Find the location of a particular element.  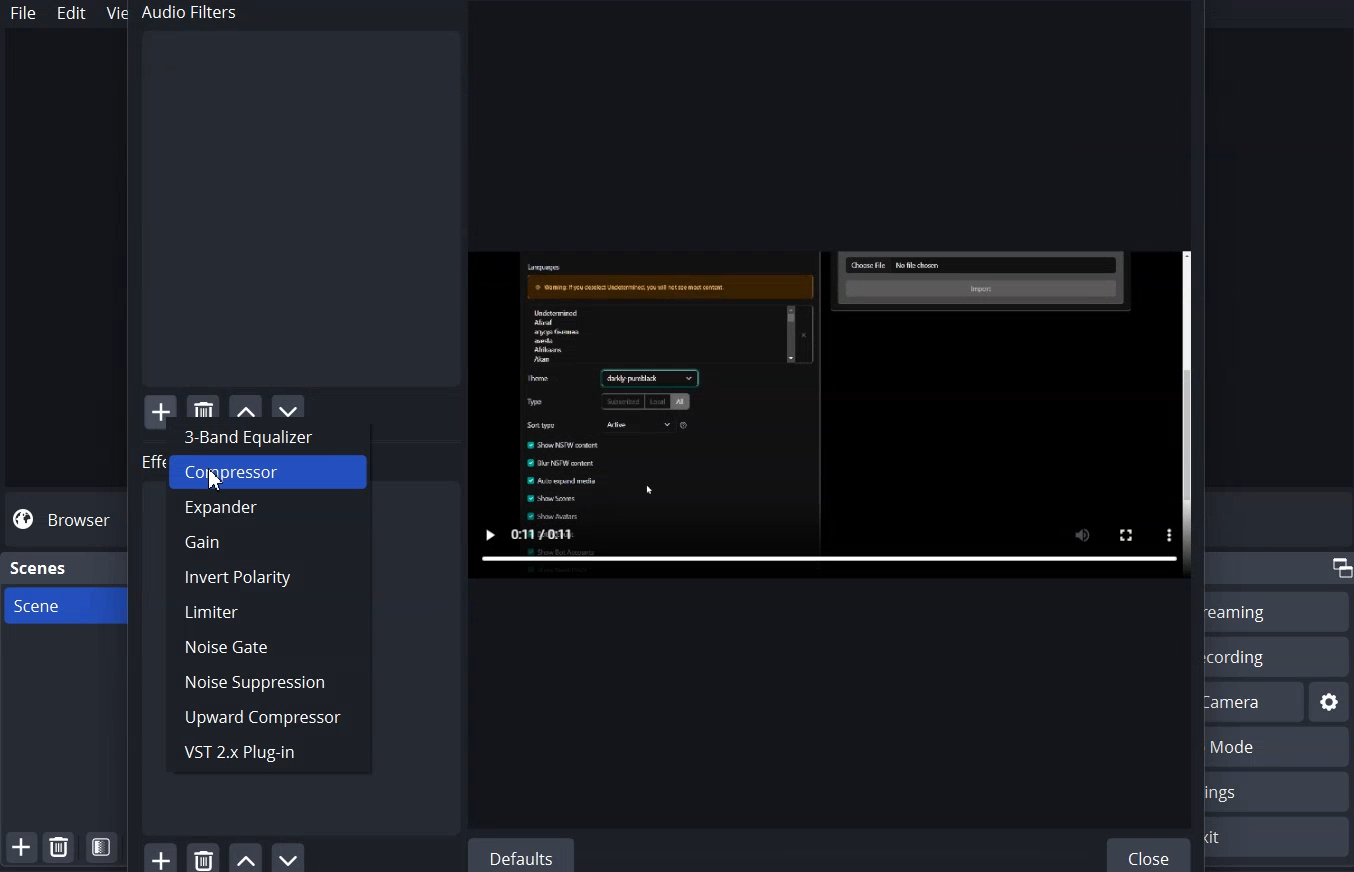

Remove Filter is located at coordinates (203, 856).